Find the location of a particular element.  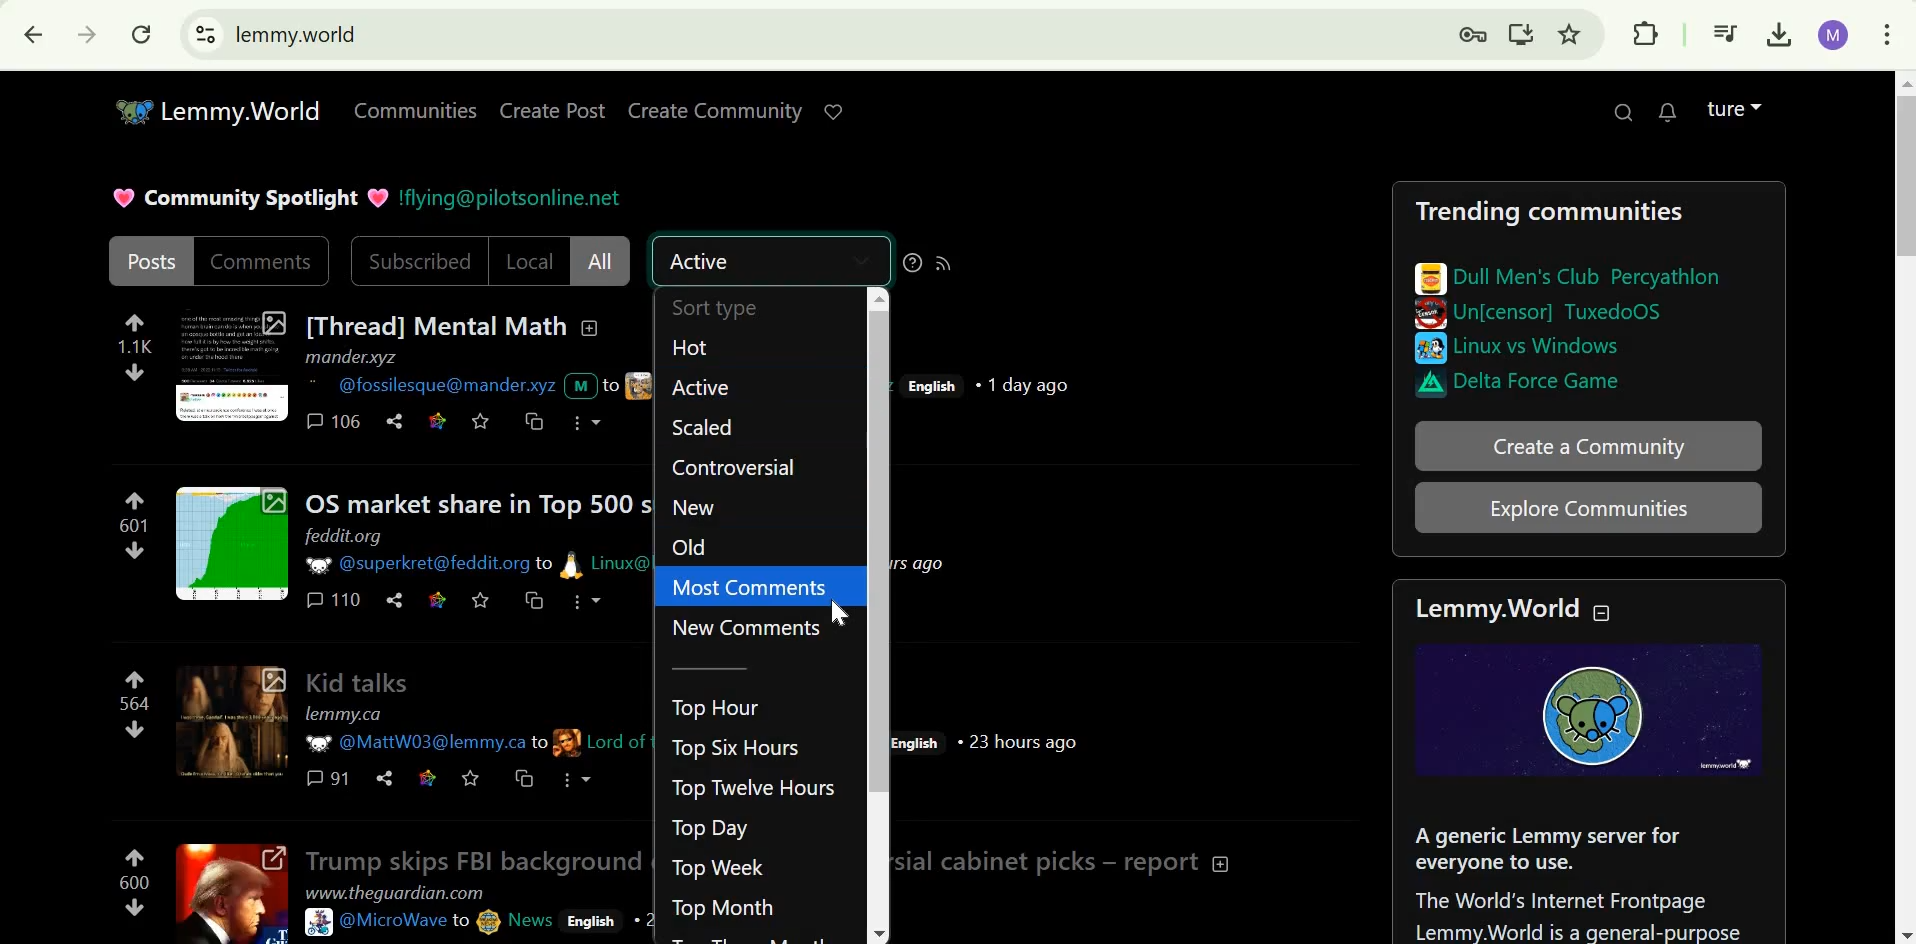

@superkret@feddit.org to is located at coordinates (444, 565).